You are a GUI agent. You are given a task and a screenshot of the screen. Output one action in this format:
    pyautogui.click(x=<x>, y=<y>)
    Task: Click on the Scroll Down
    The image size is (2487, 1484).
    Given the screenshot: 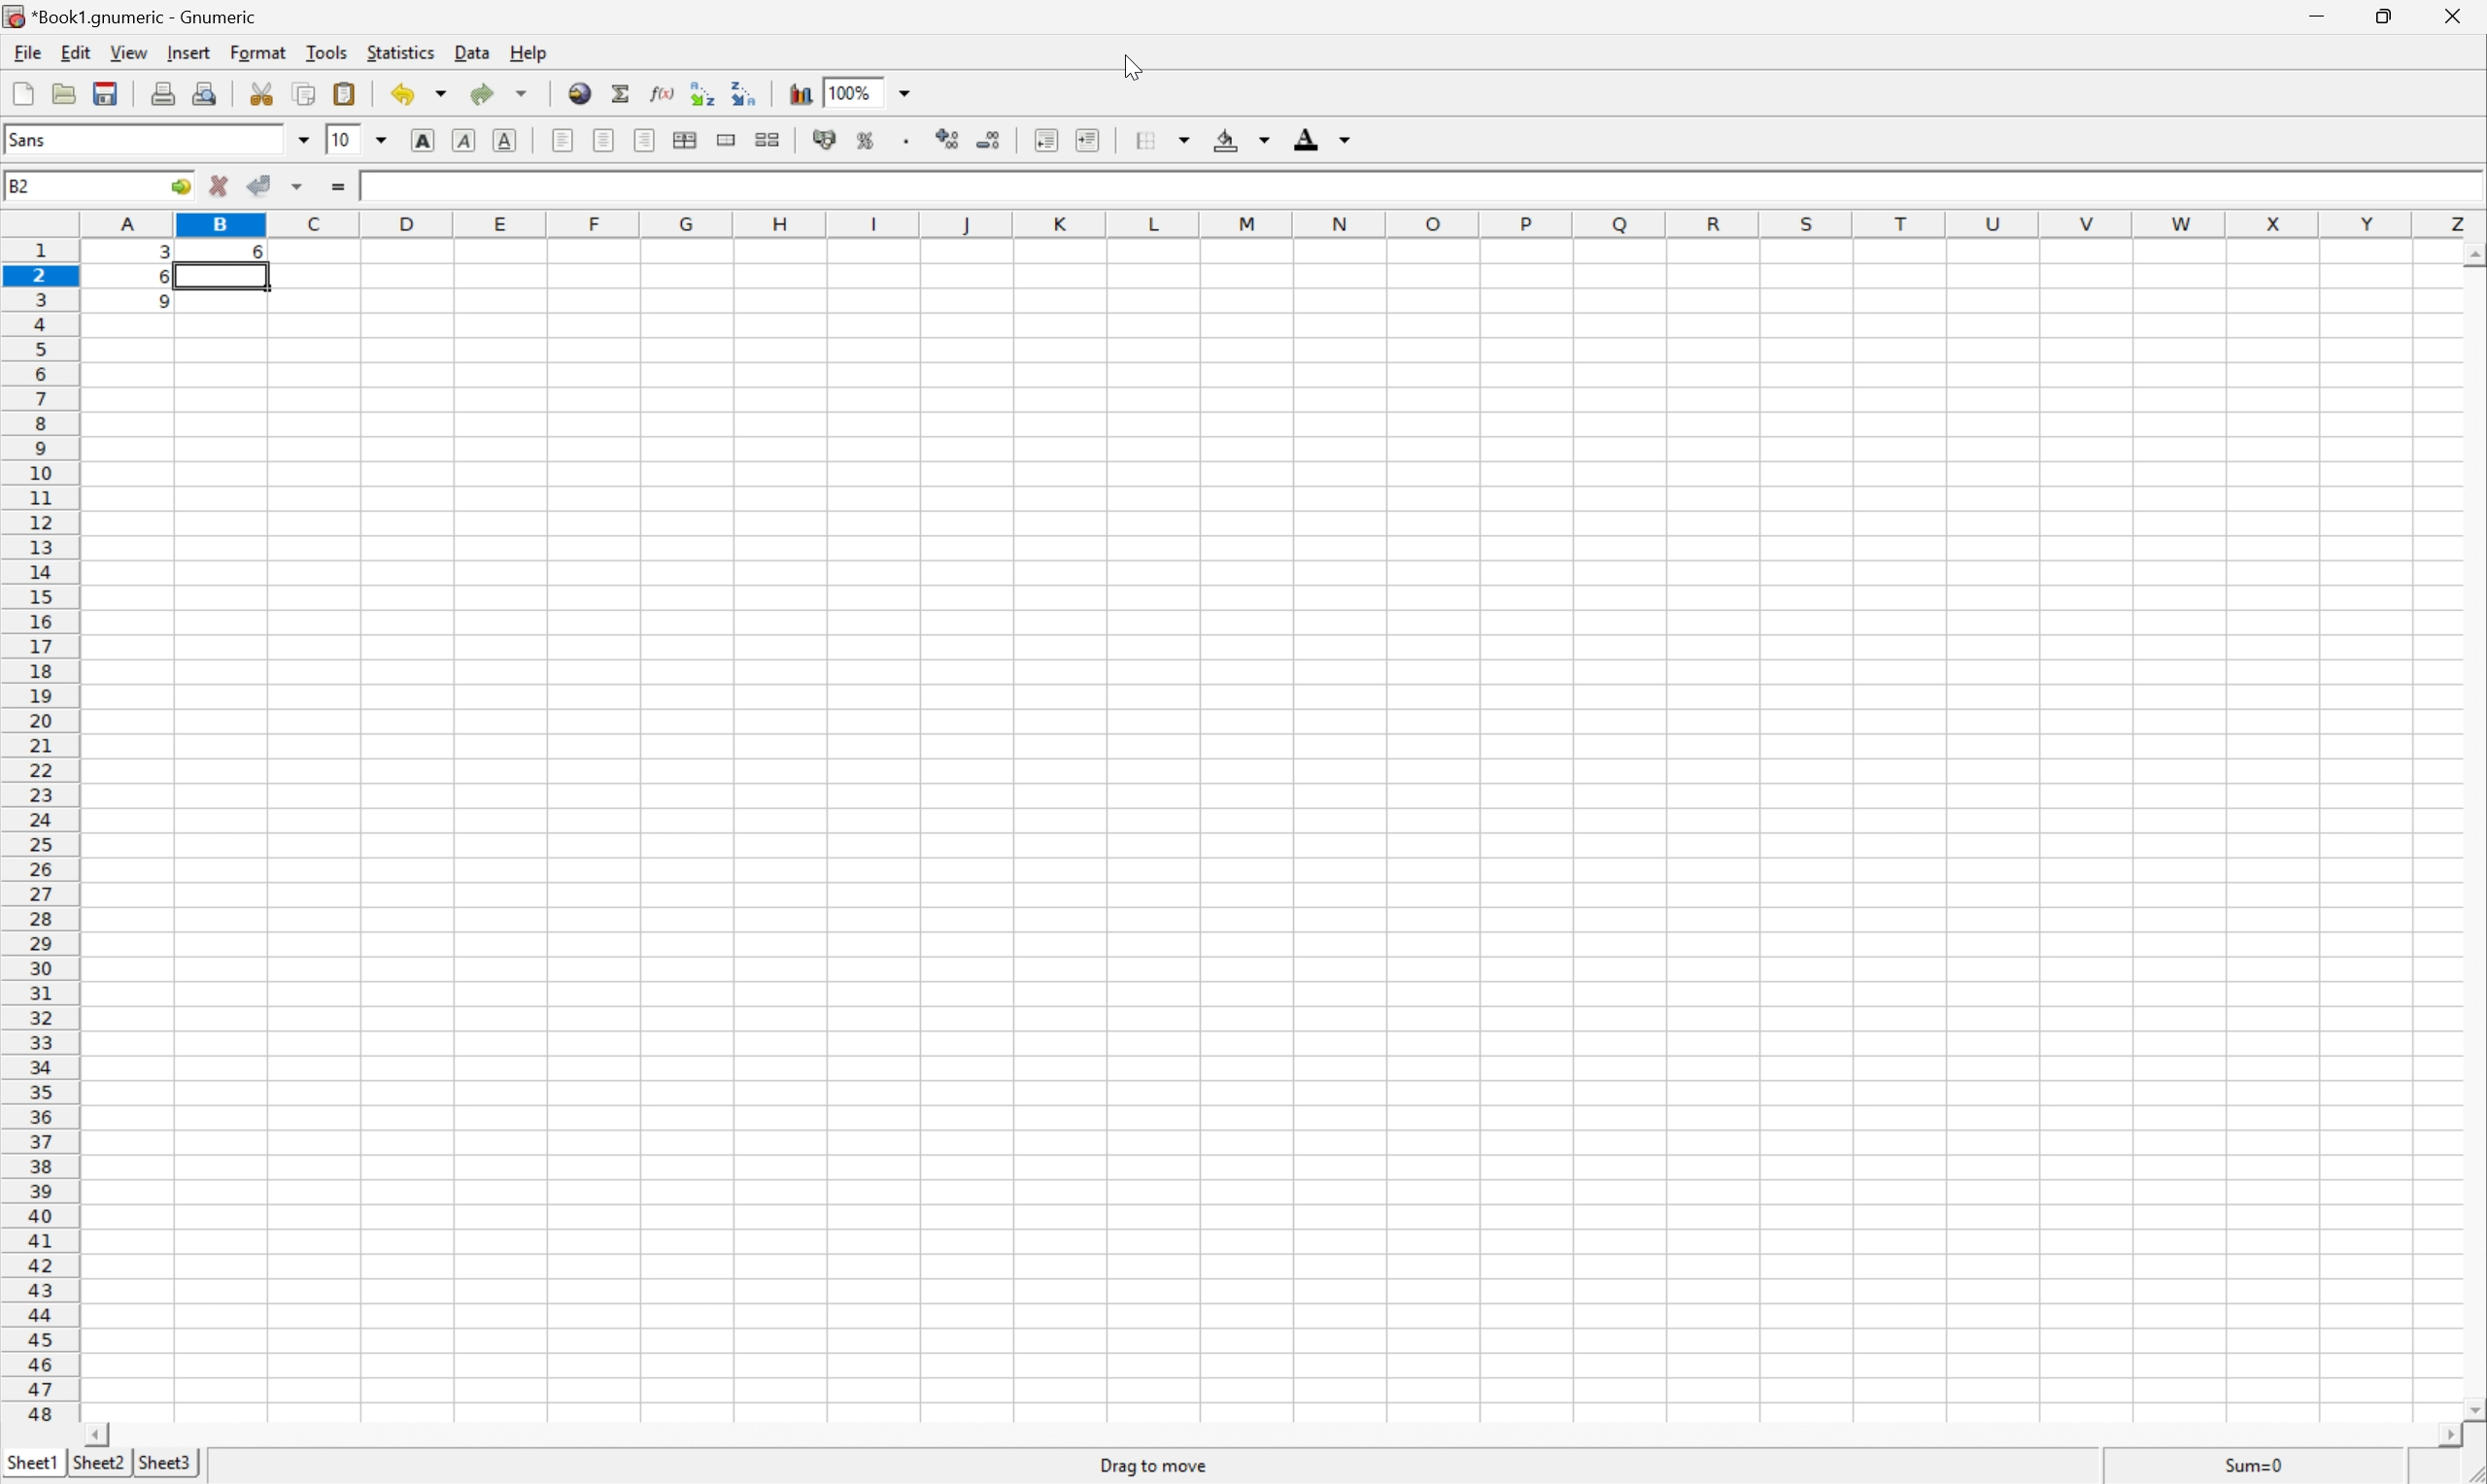 What is the action you would take?
    pyautogui.click(x=2471, y=1408)
    